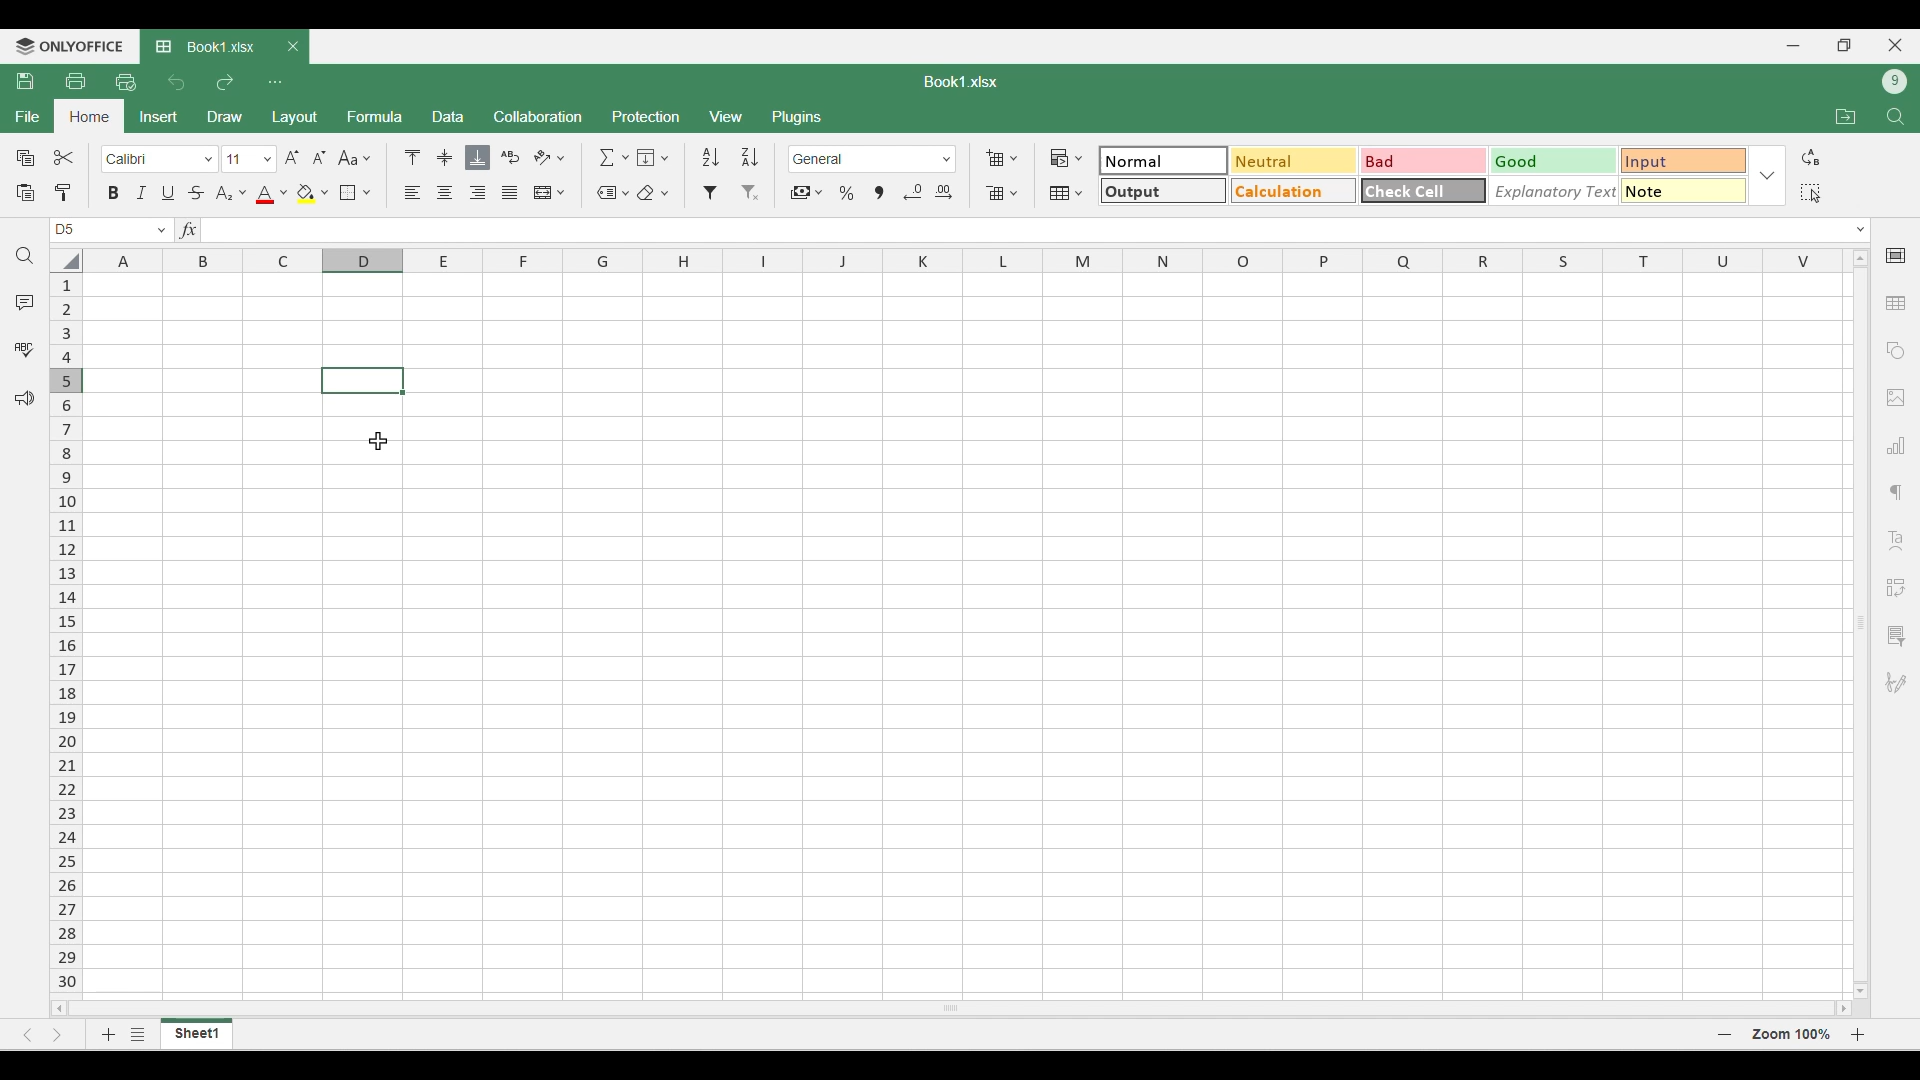  I want to click on Draw menu, so click(226, 116).